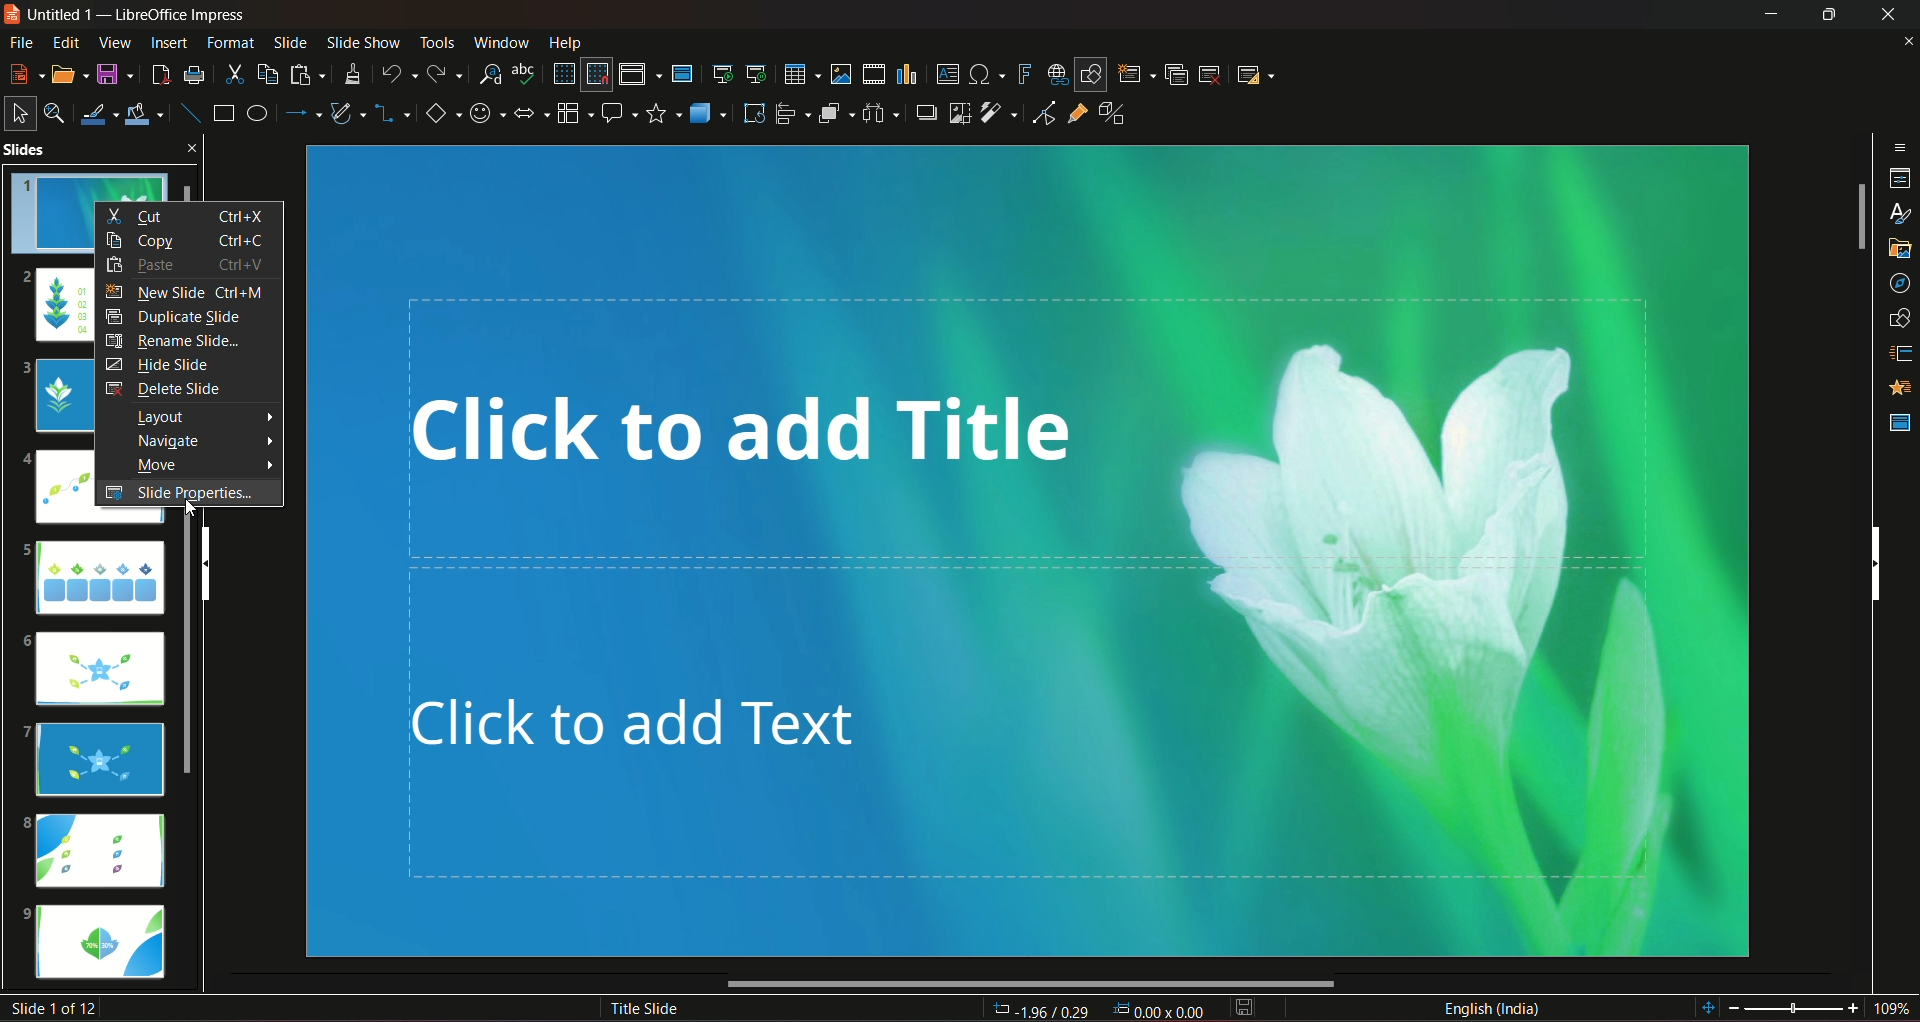 This screenshot has height=1022, width=1920. What do you see at coordinates (664, 112) in the screenshot?
I see `stars and banners` at bounding box center [664, 112].